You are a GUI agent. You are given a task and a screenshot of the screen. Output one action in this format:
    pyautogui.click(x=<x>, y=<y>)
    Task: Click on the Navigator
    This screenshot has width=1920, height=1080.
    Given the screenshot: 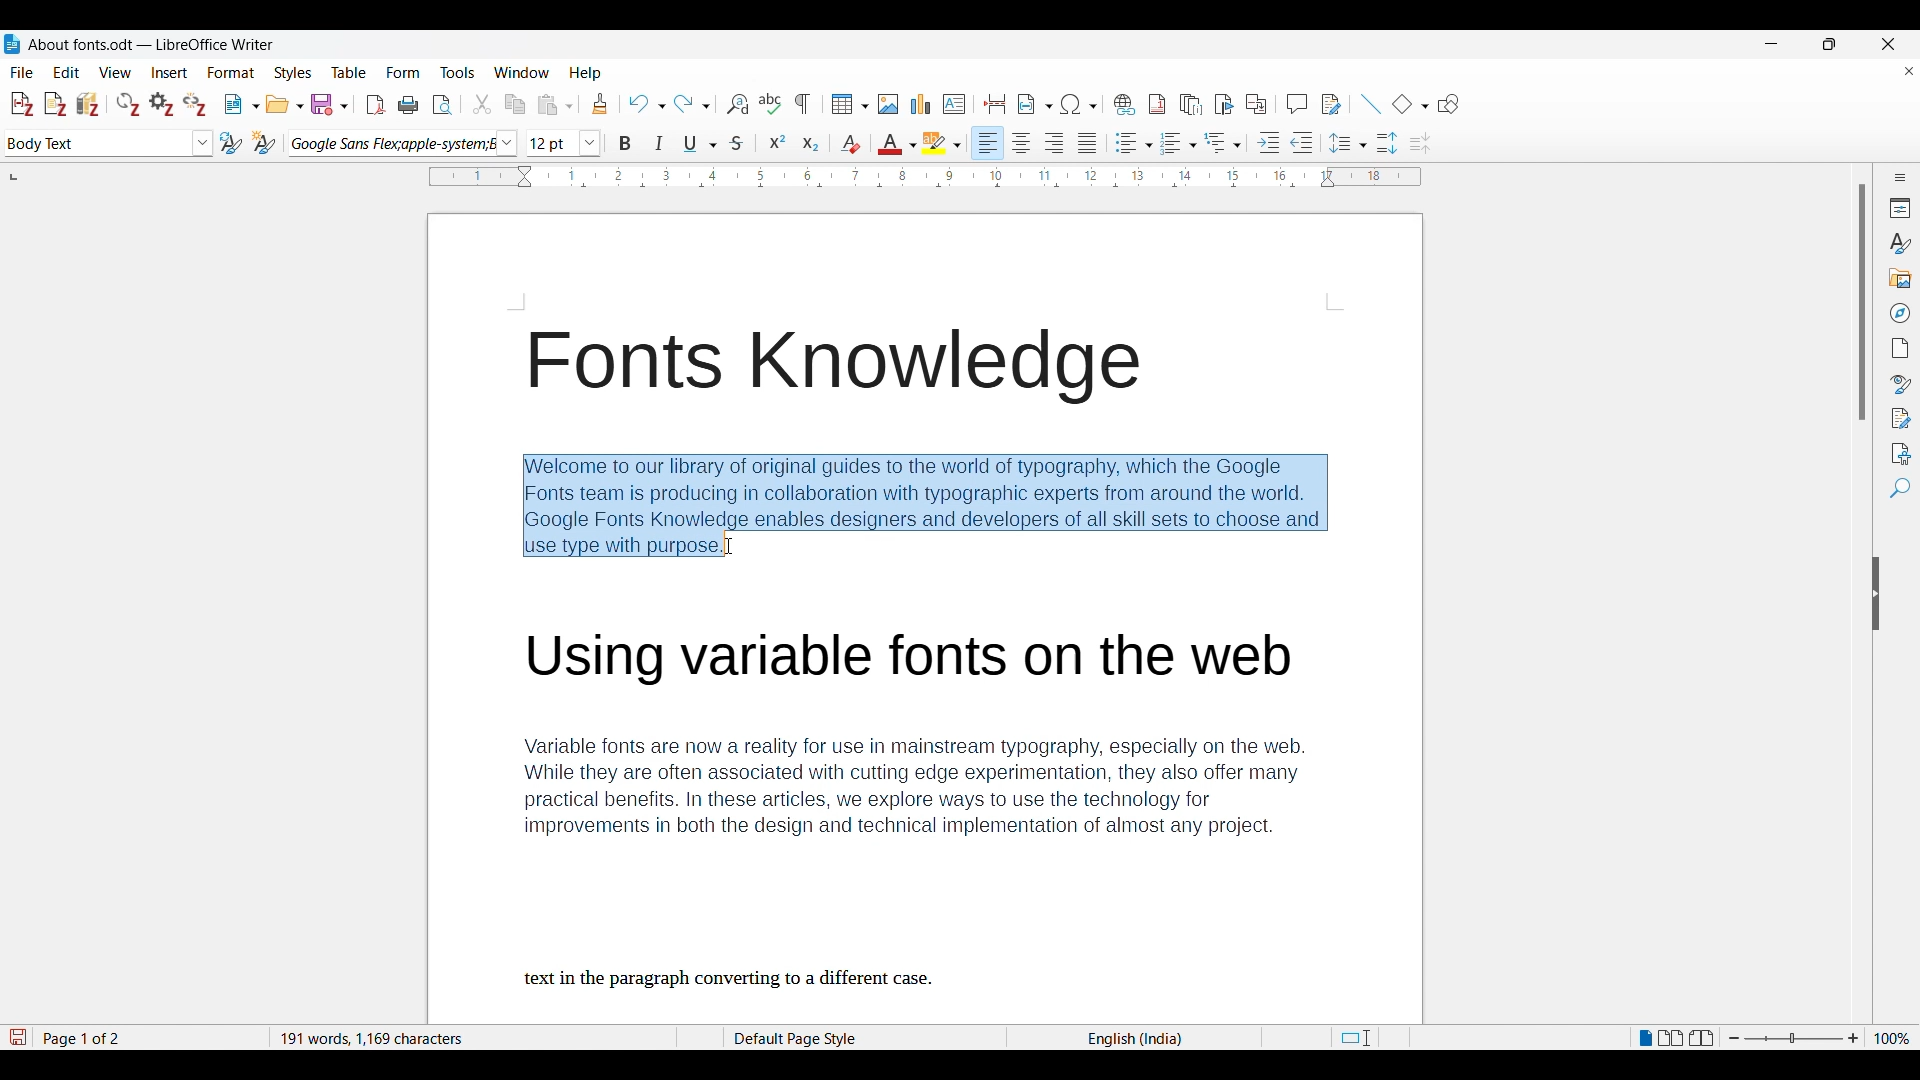 What is the action you would take?
    pyautogui.click(x=1901, y=313)
    